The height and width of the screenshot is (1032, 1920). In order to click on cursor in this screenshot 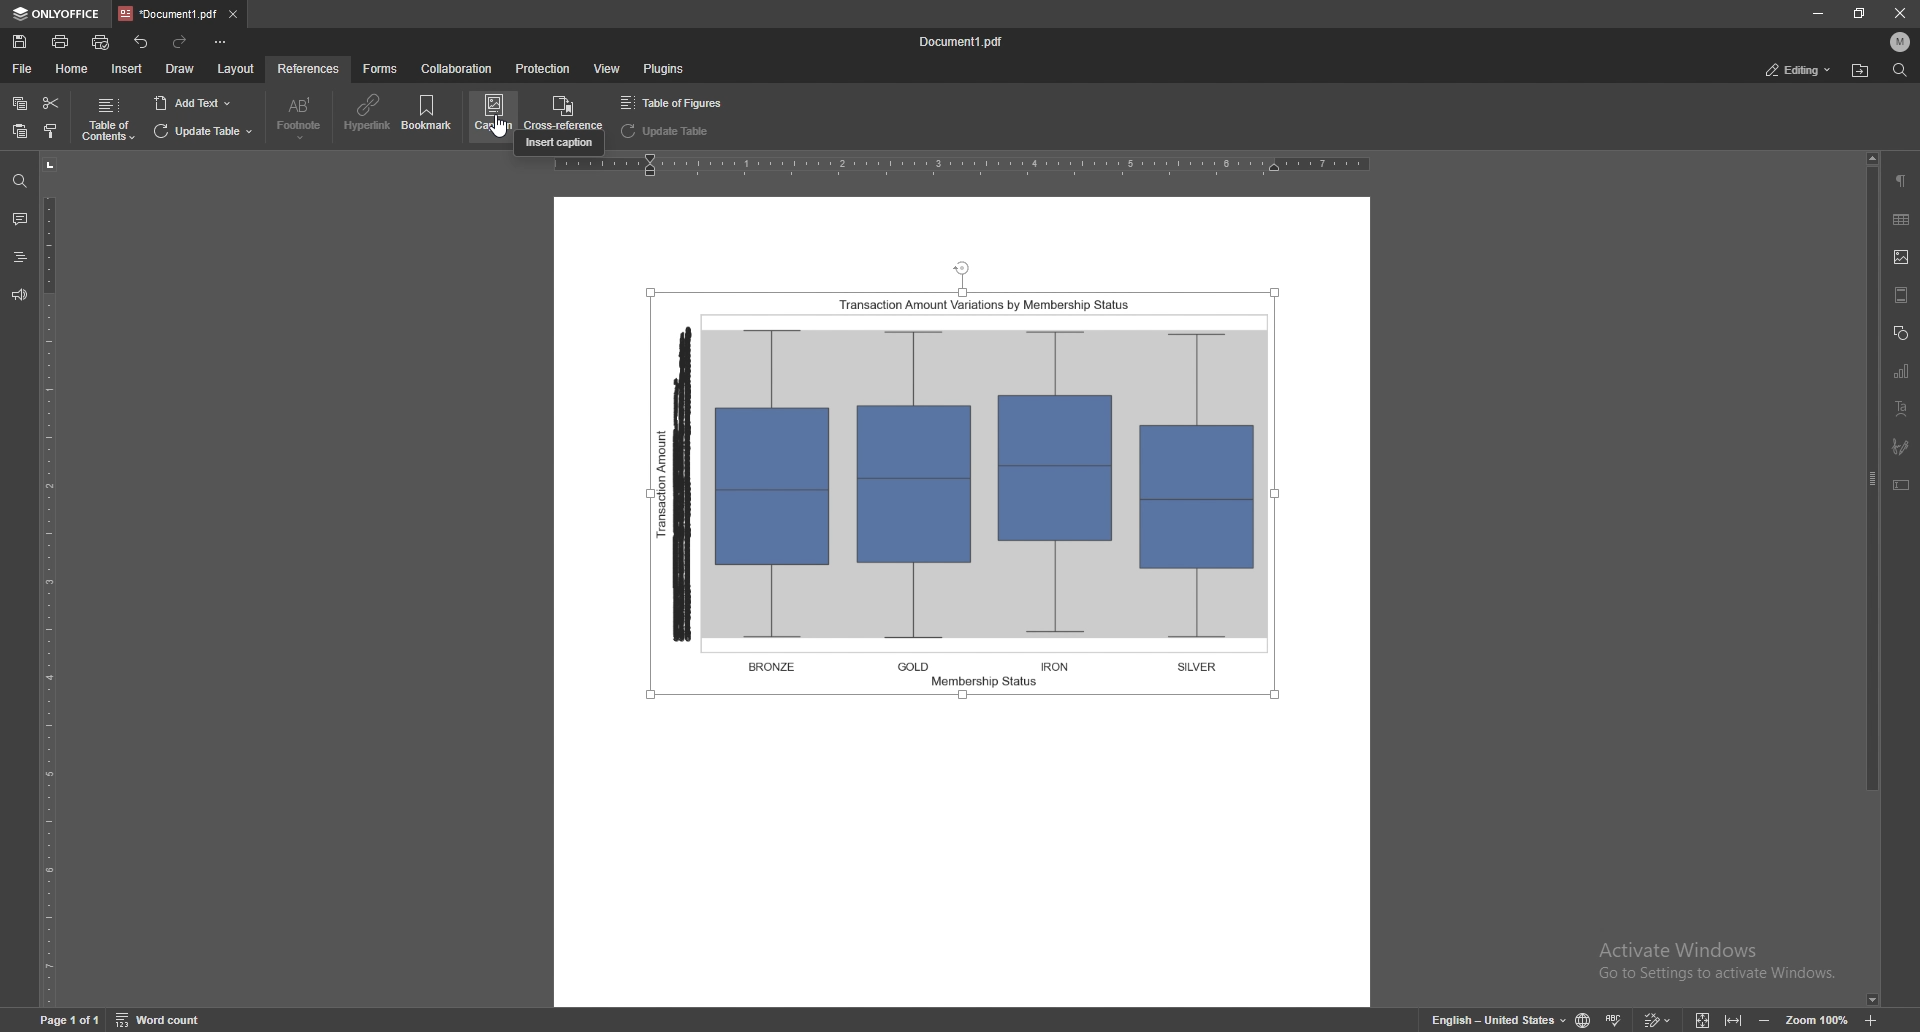, I will do `click(502, 142)`.